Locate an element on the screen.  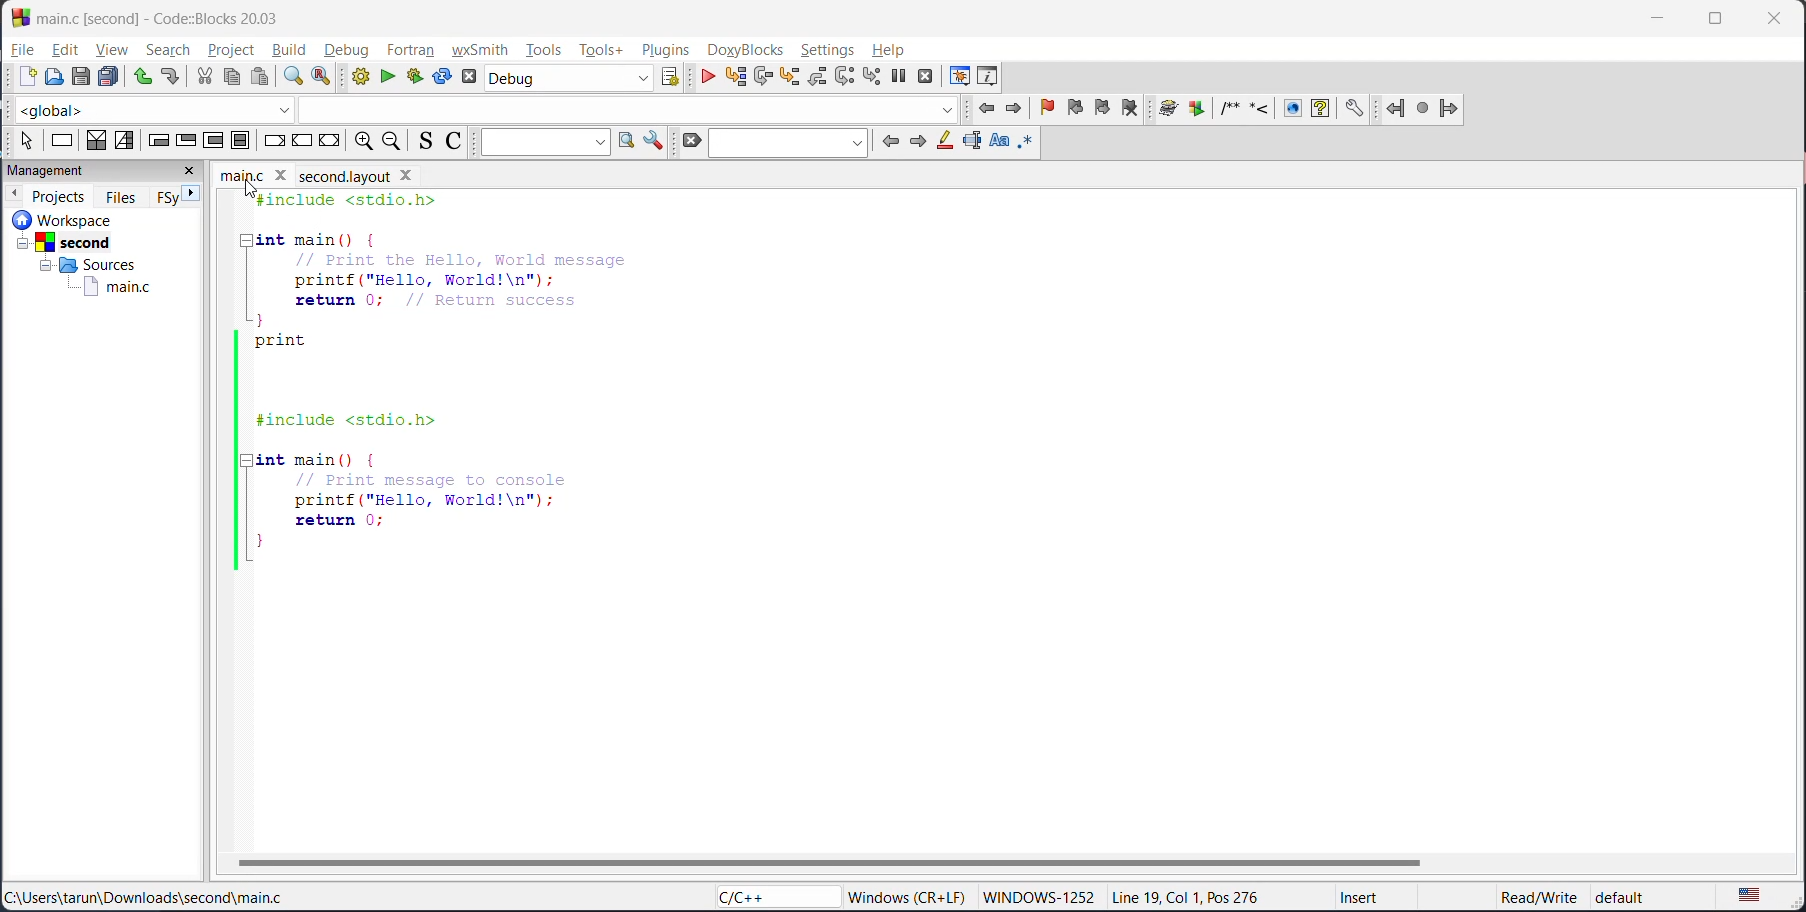
close is located at coordinates (191, 173).